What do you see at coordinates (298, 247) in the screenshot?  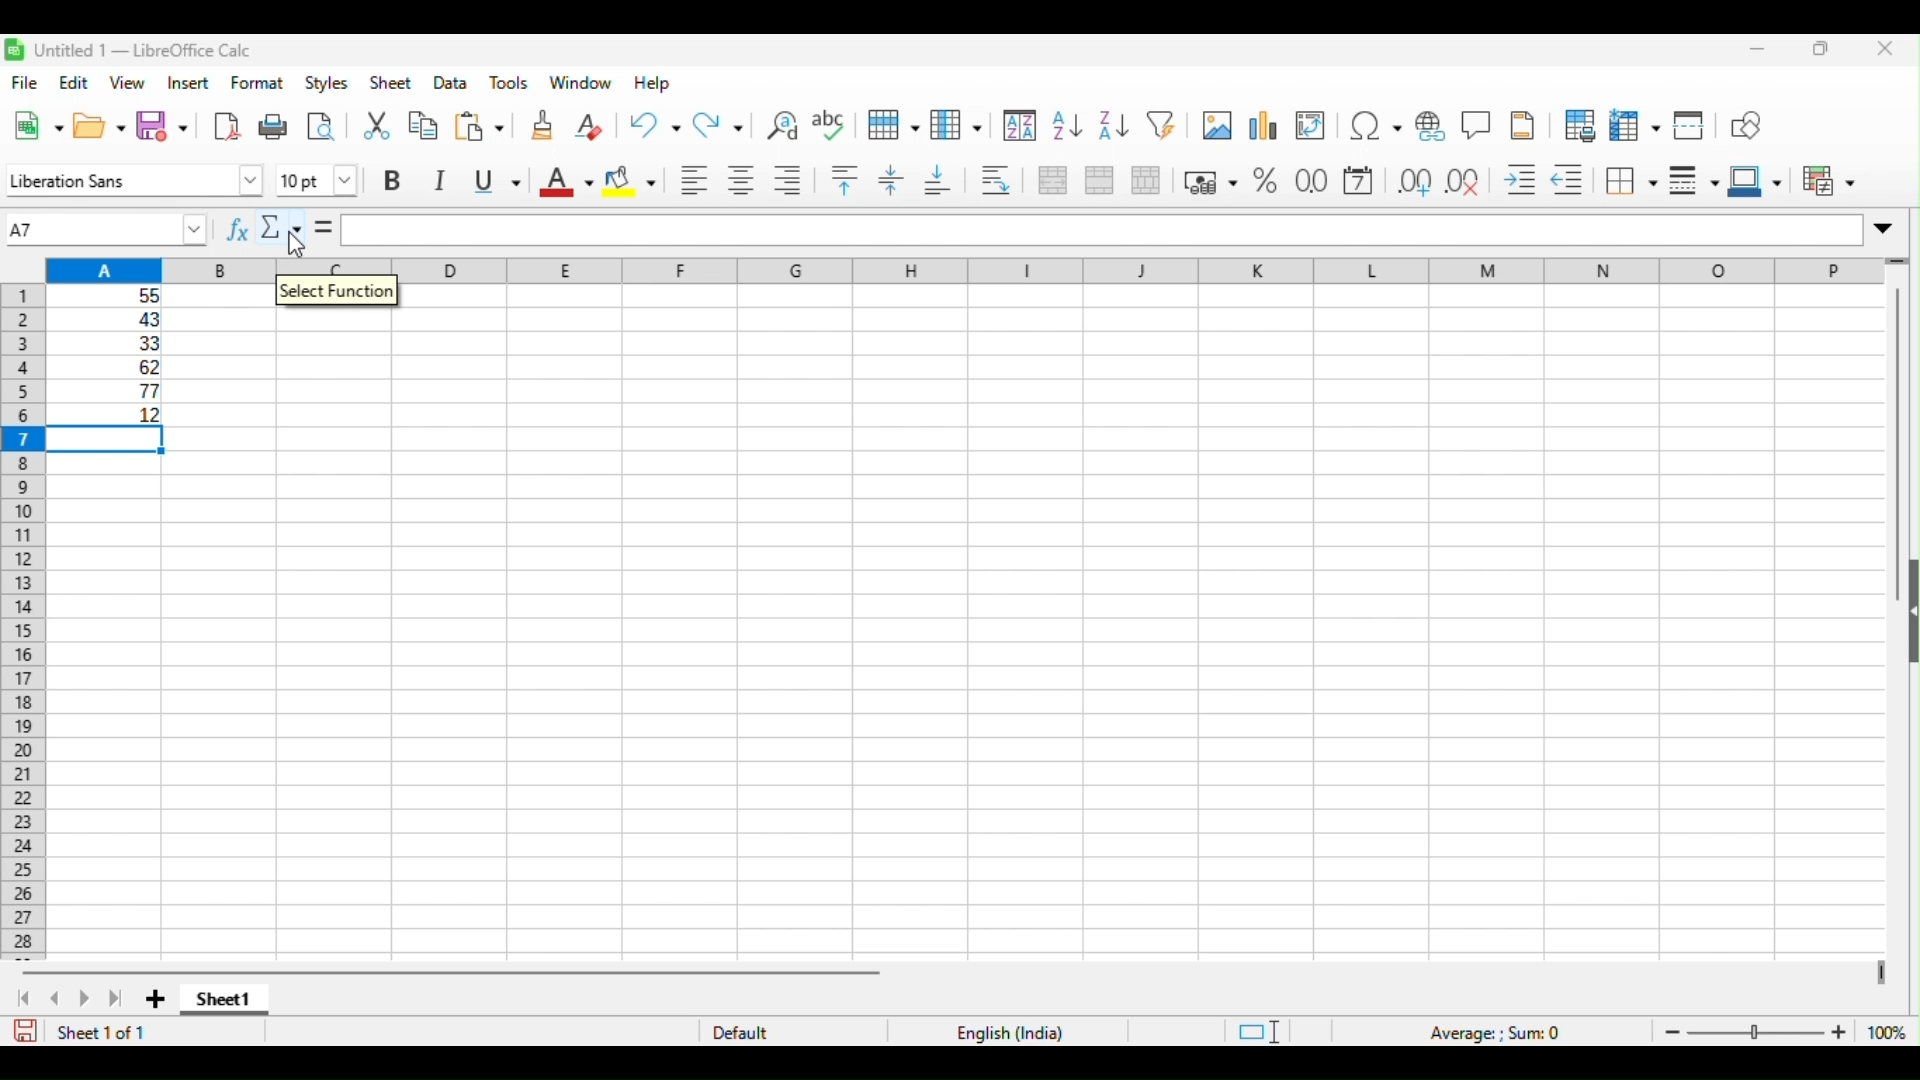 I see `cursor` at bounding box center [298, 247].